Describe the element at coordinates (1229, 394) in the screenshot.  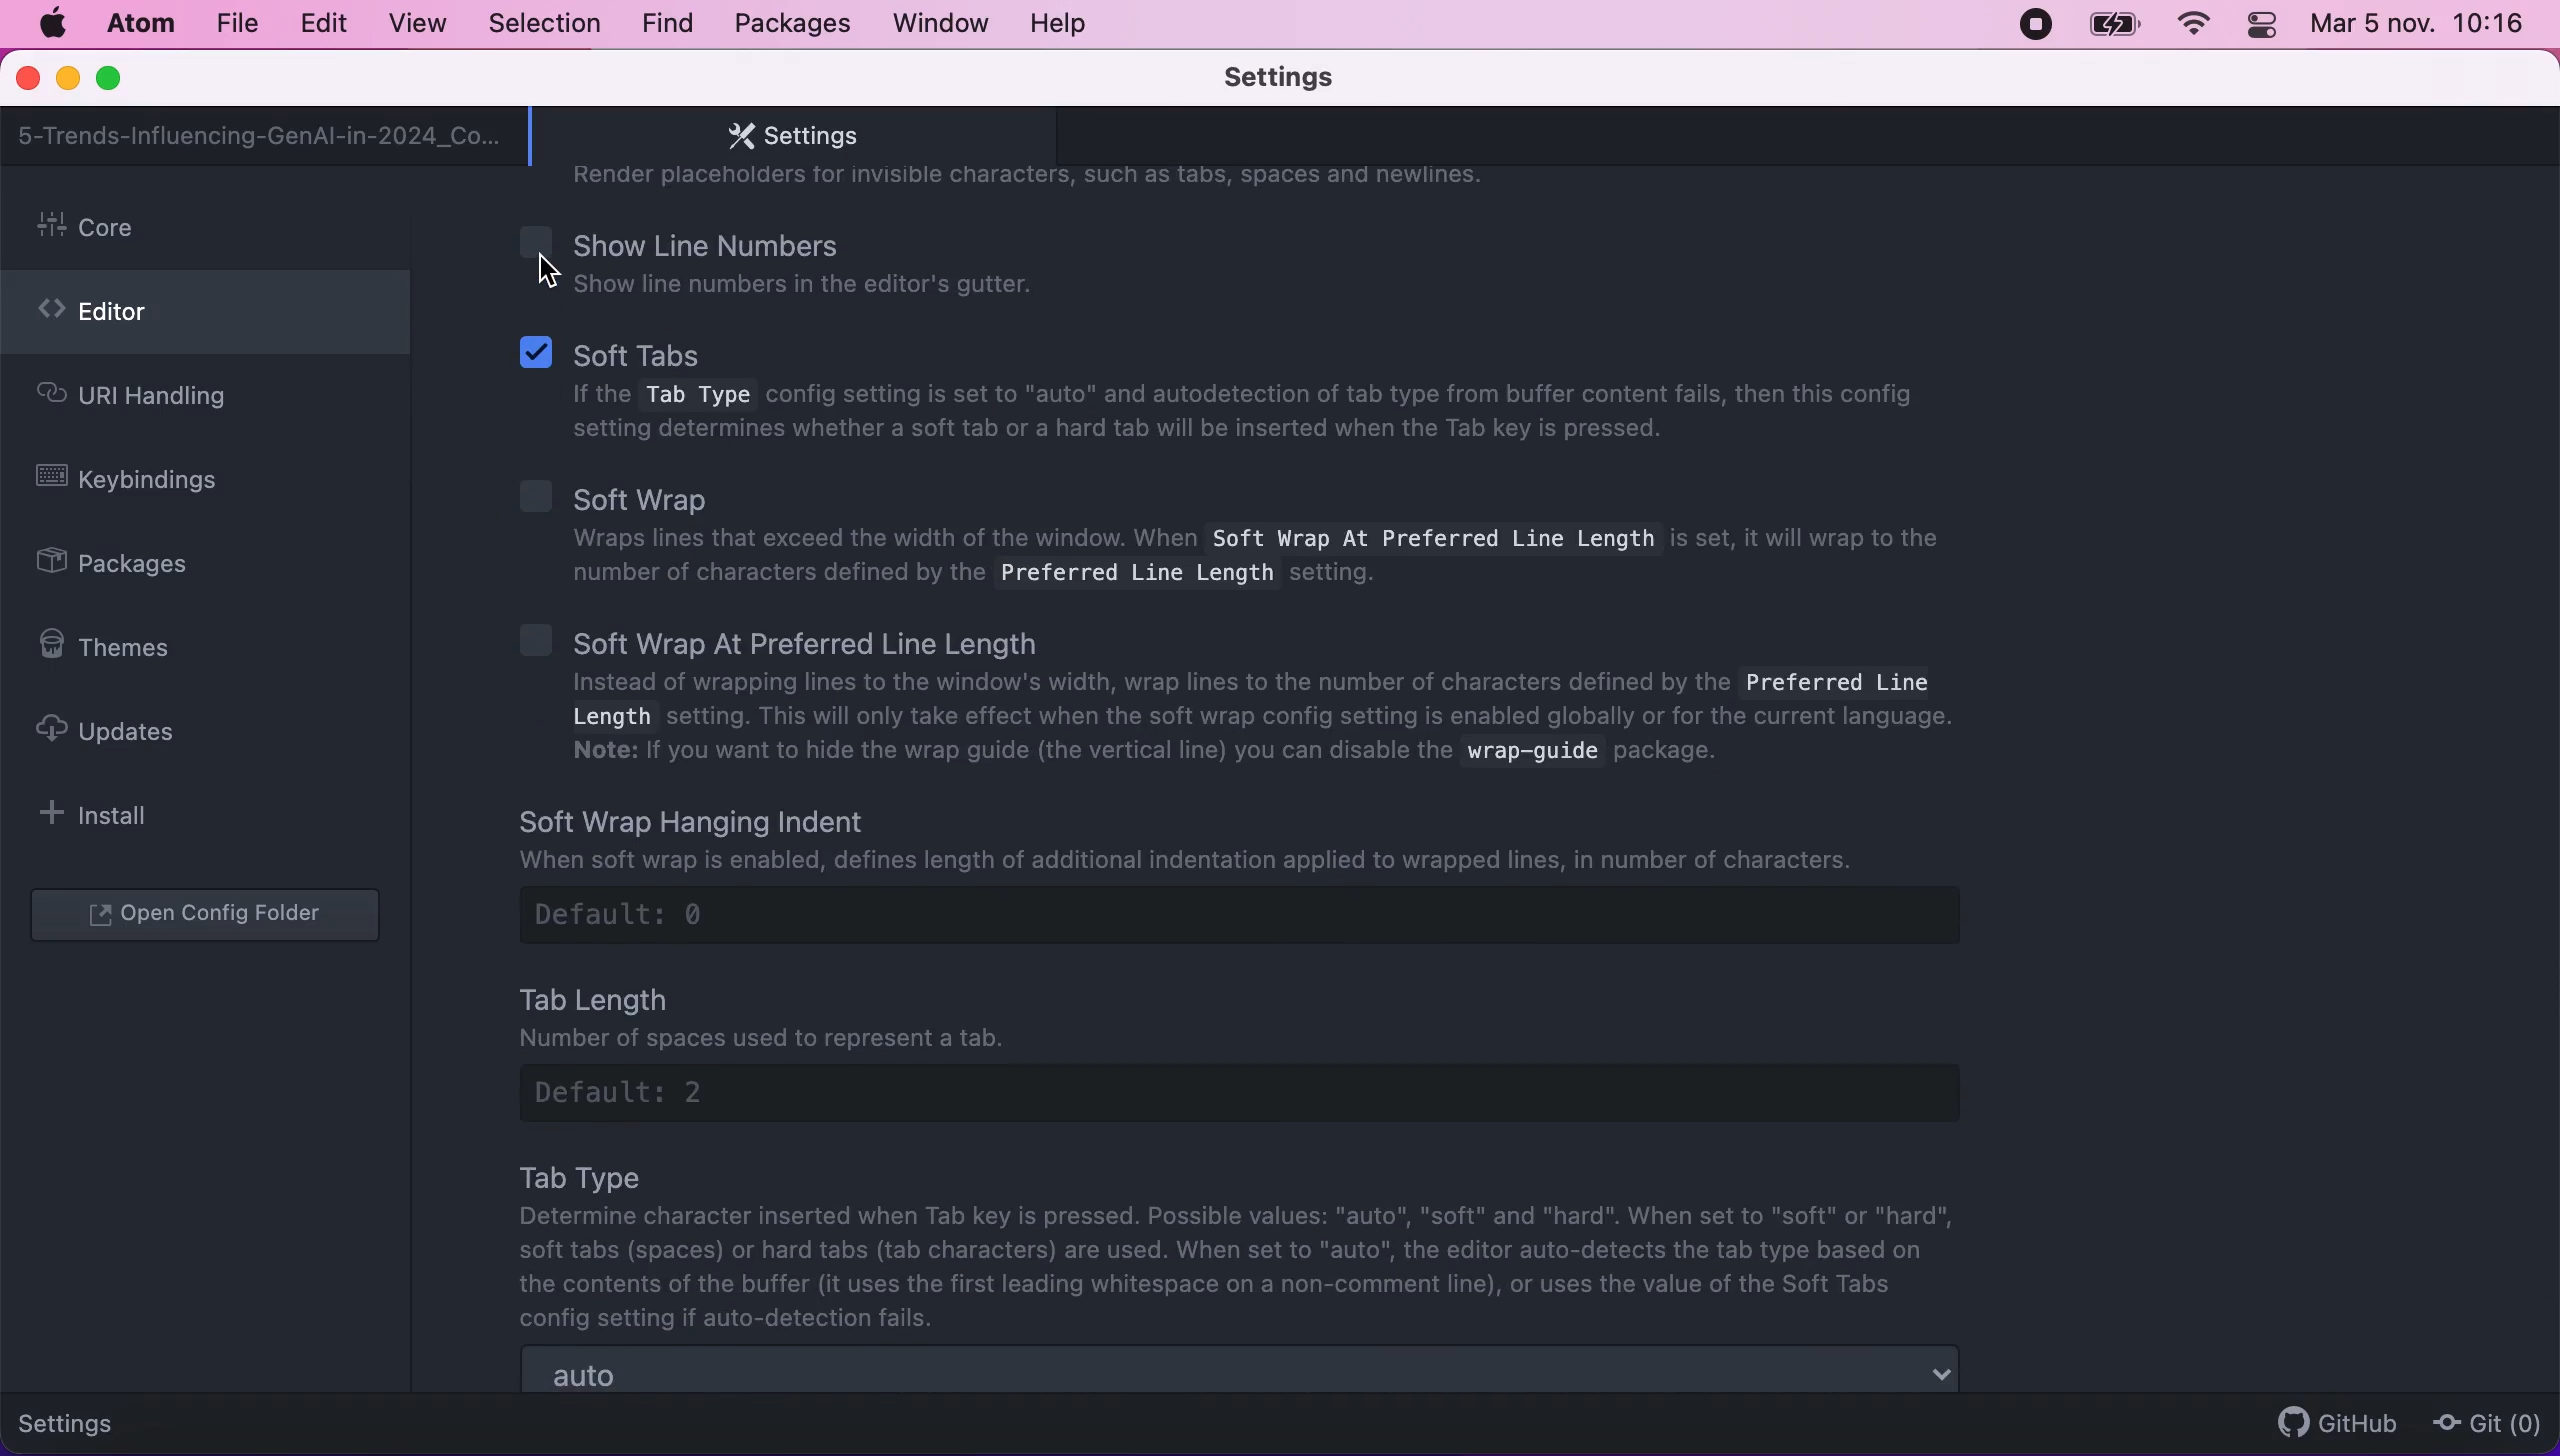
I see `soft tabs` at that location.